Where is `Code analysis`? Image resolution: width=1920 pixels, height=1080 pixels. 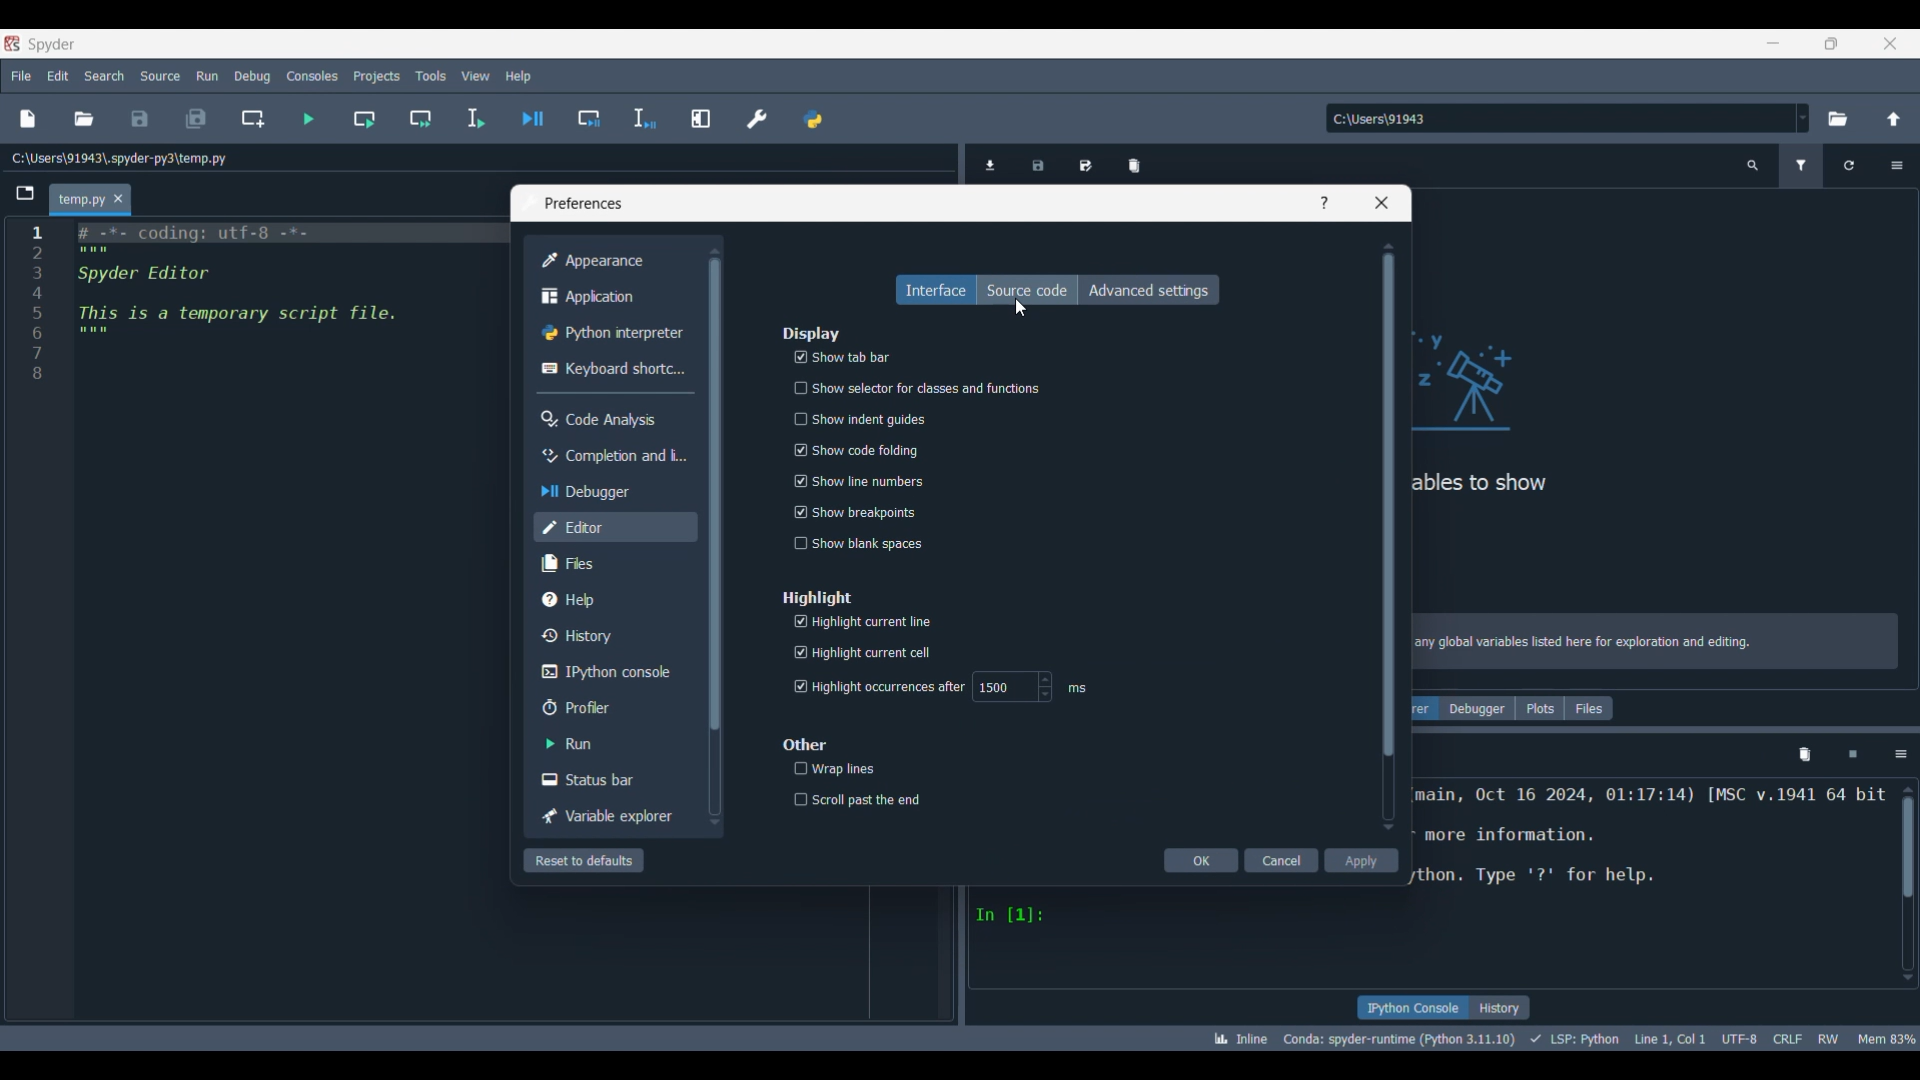 Code analysis is located at coordinates (614, 418).